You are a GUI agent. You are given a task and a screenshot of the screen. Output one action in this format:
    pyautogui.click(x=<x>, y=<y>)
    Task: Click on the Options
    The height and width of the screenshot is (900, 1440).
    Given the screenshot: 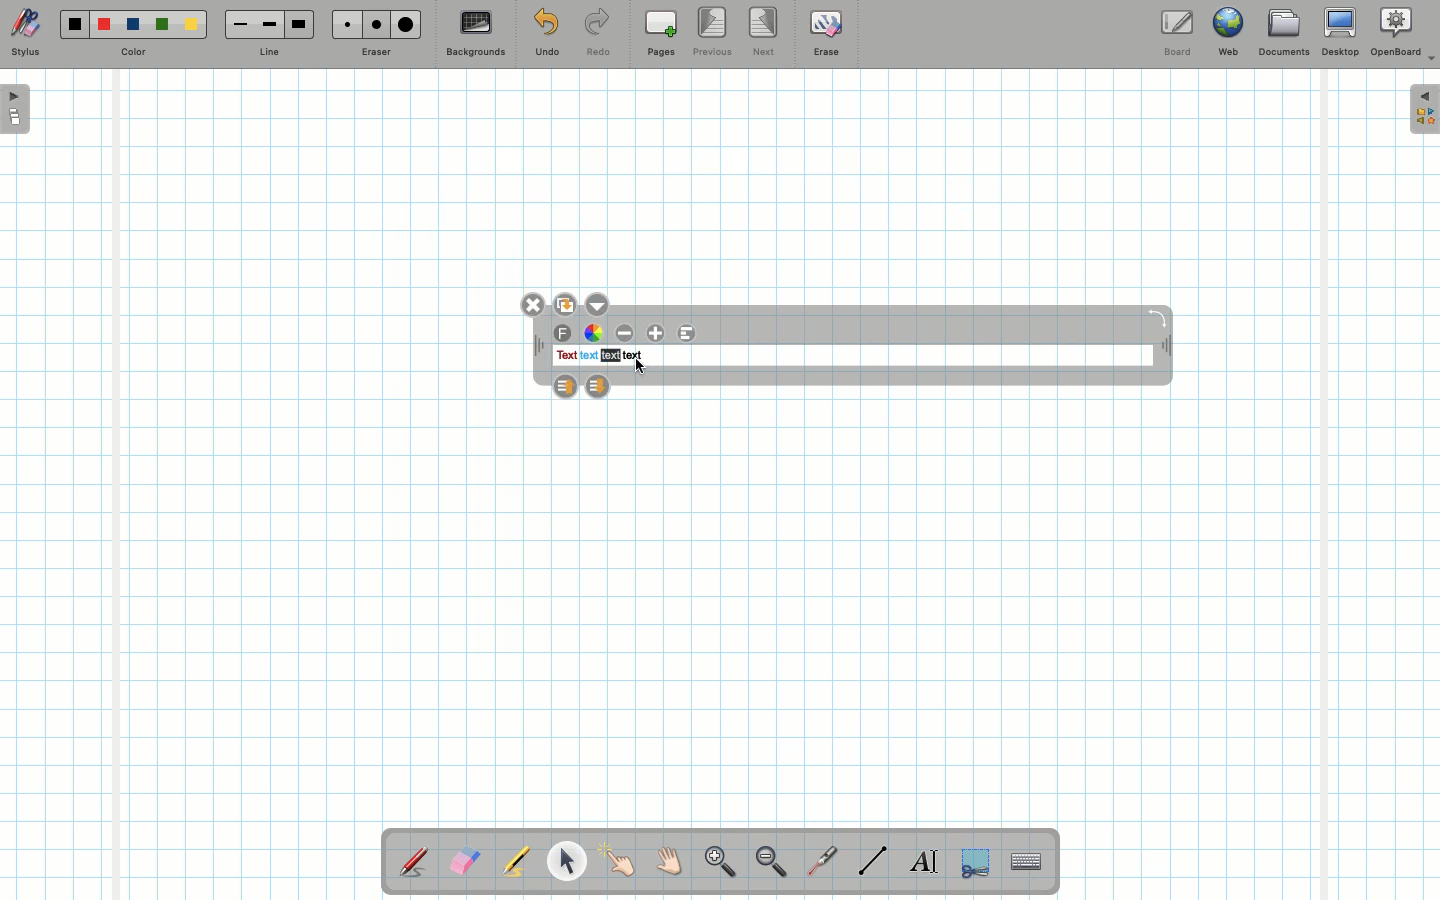 What is the action you would take?
    pyautogui.click(x=602, y=303)
    